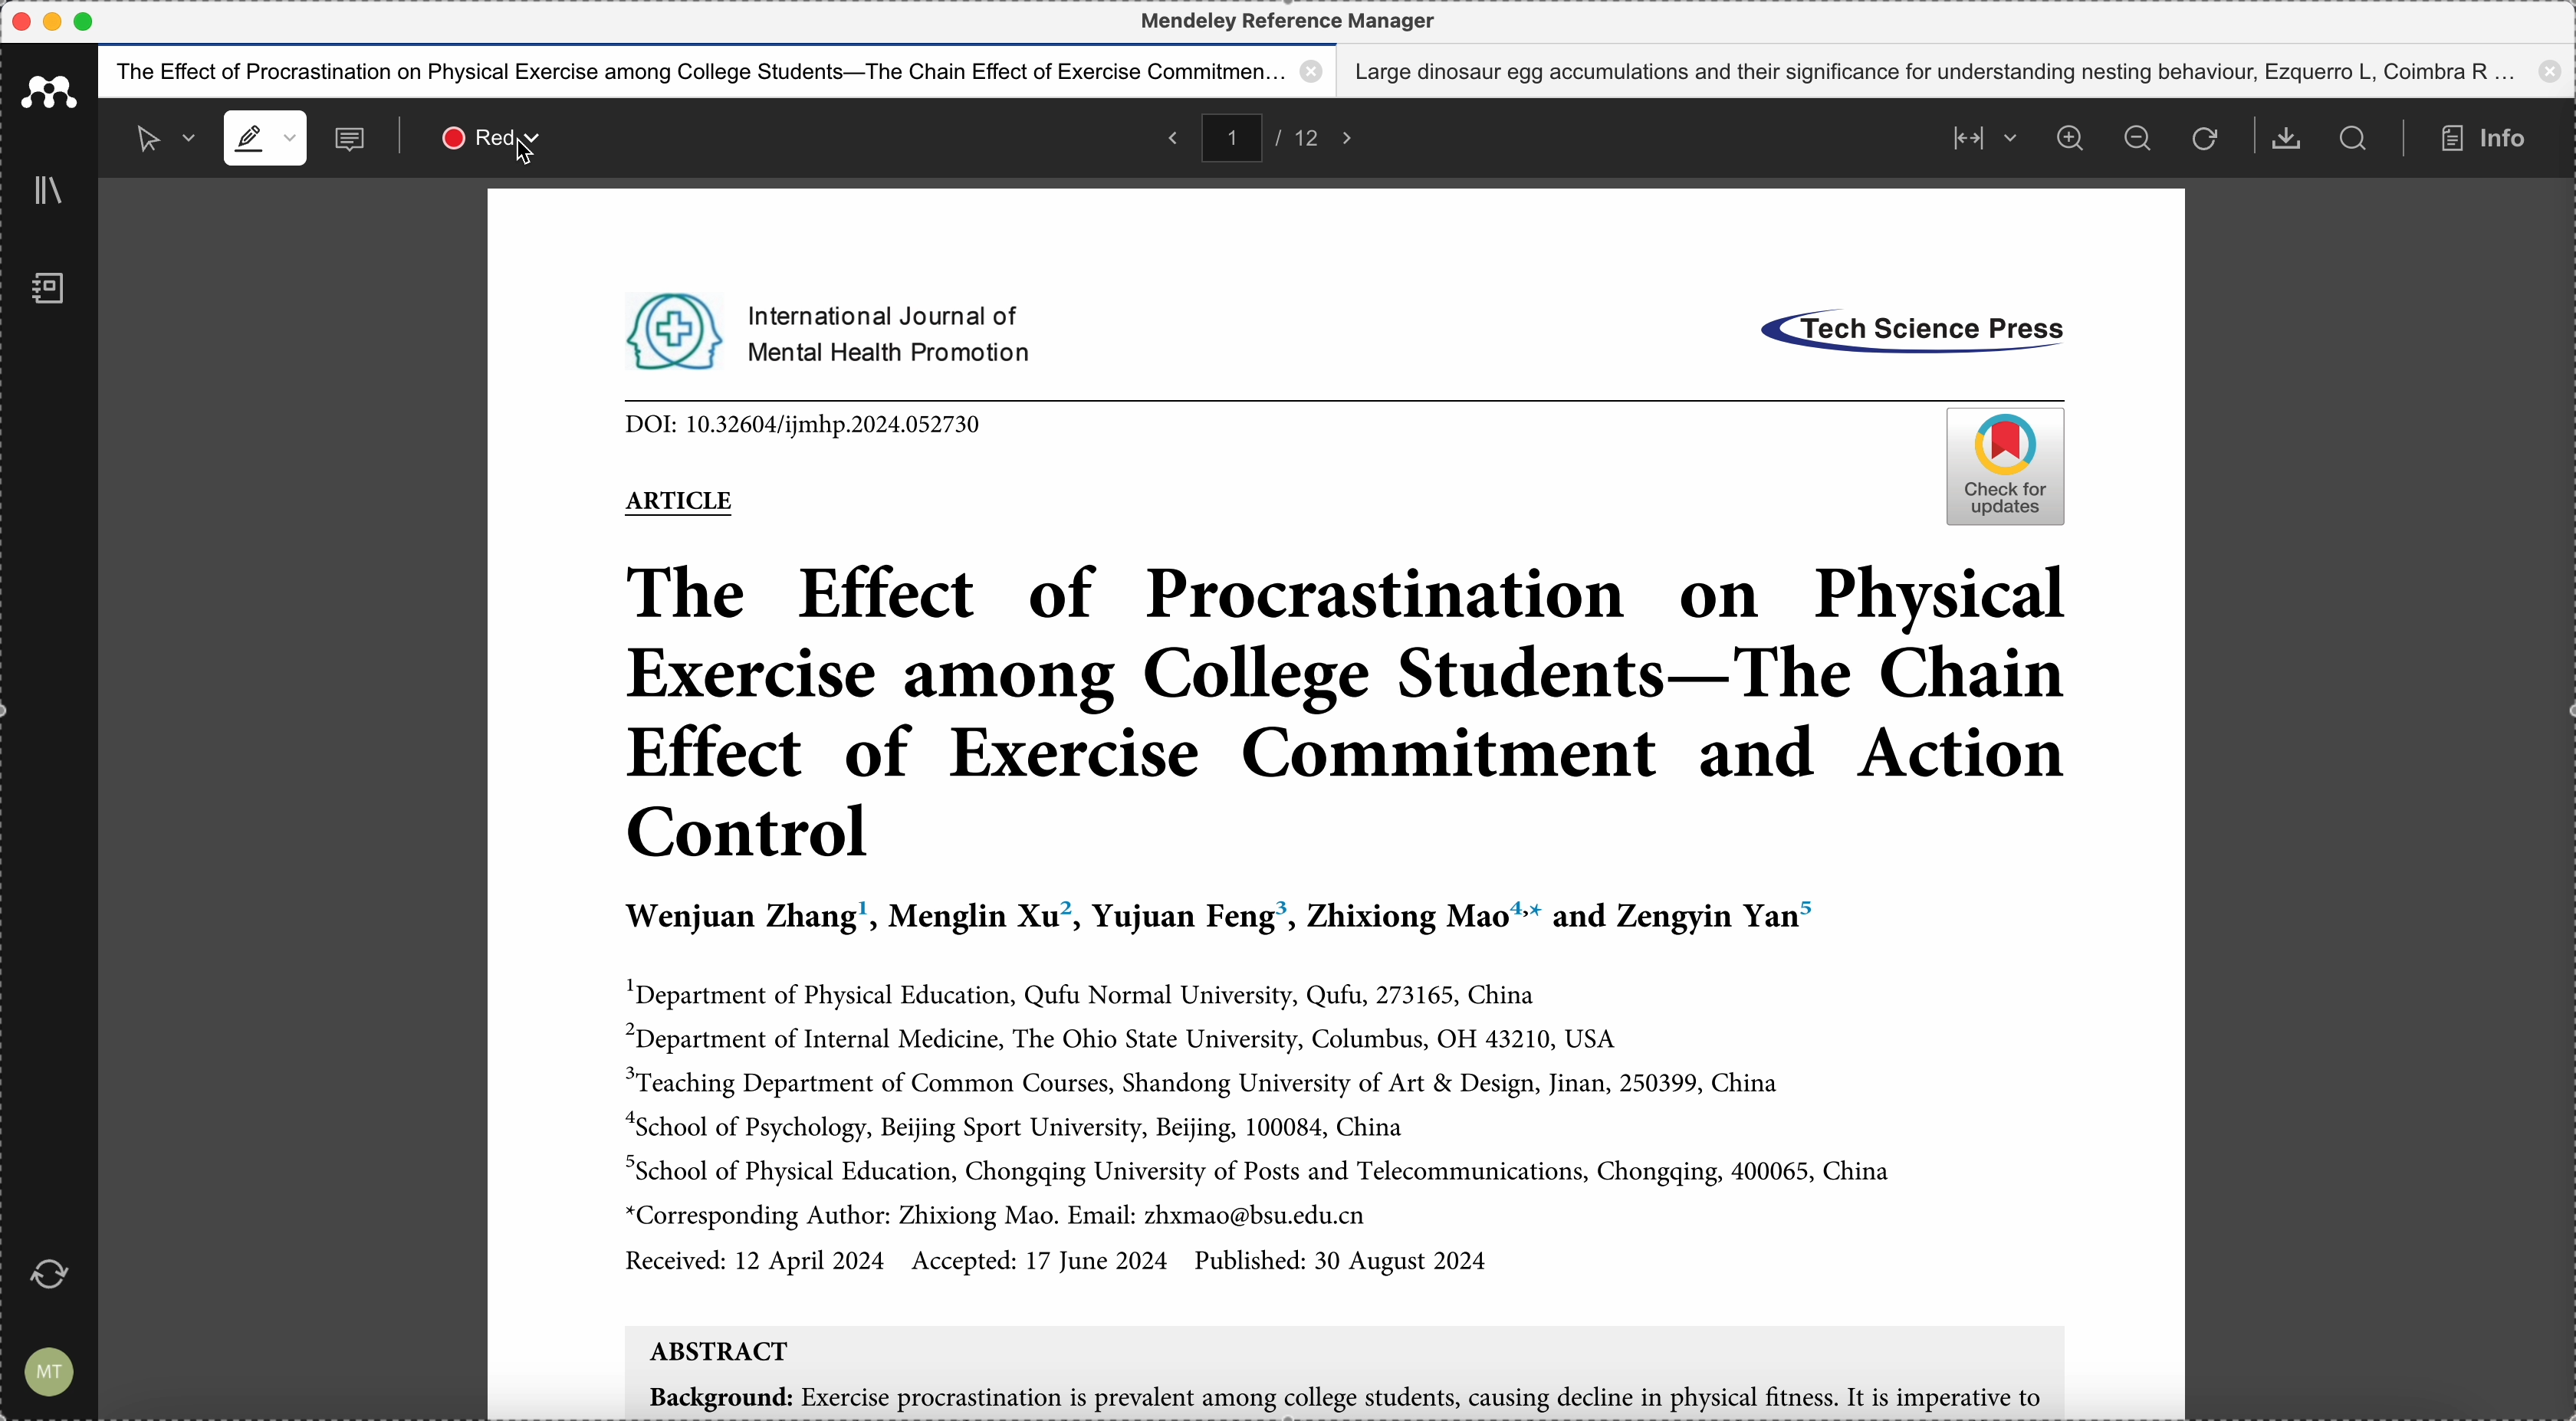  I want to click on Mendeley, so click(1288, 21).